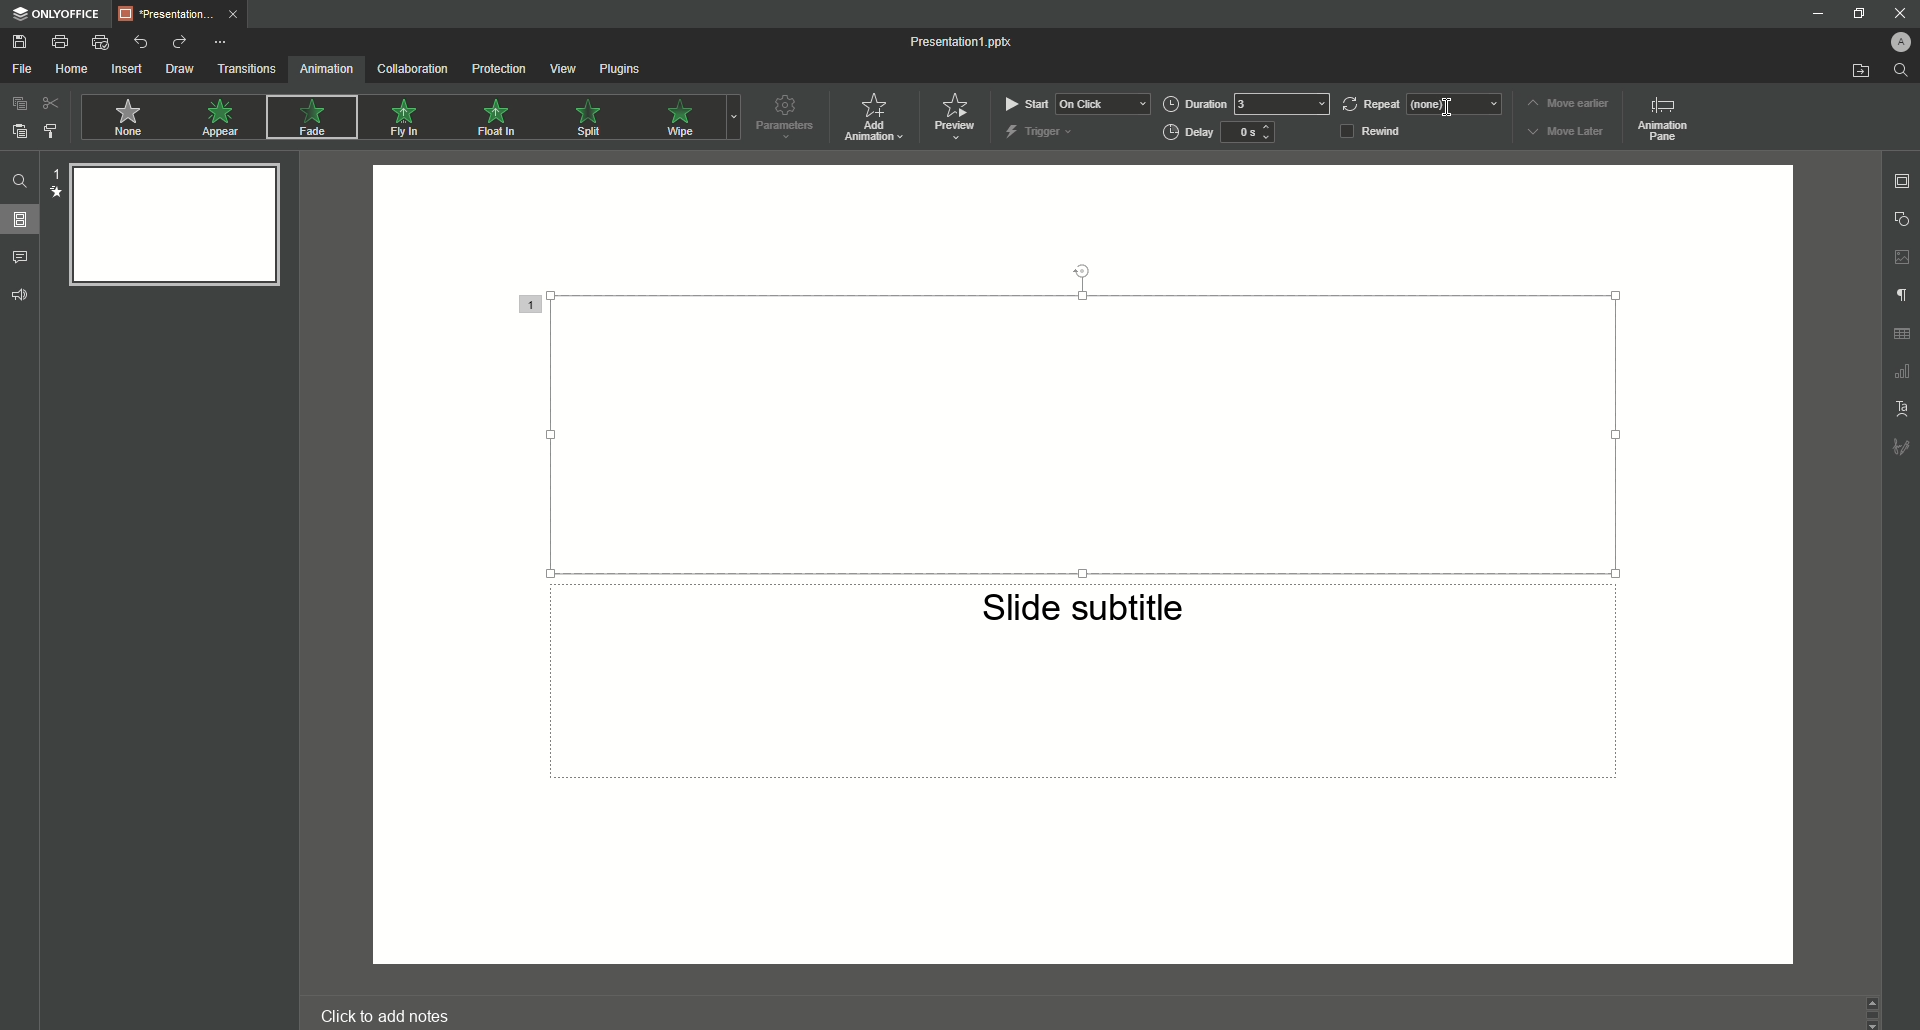  What do you see at coordinates (181, 68) in the screenshot?
I see `Draw` at bounding box center [181, 68].